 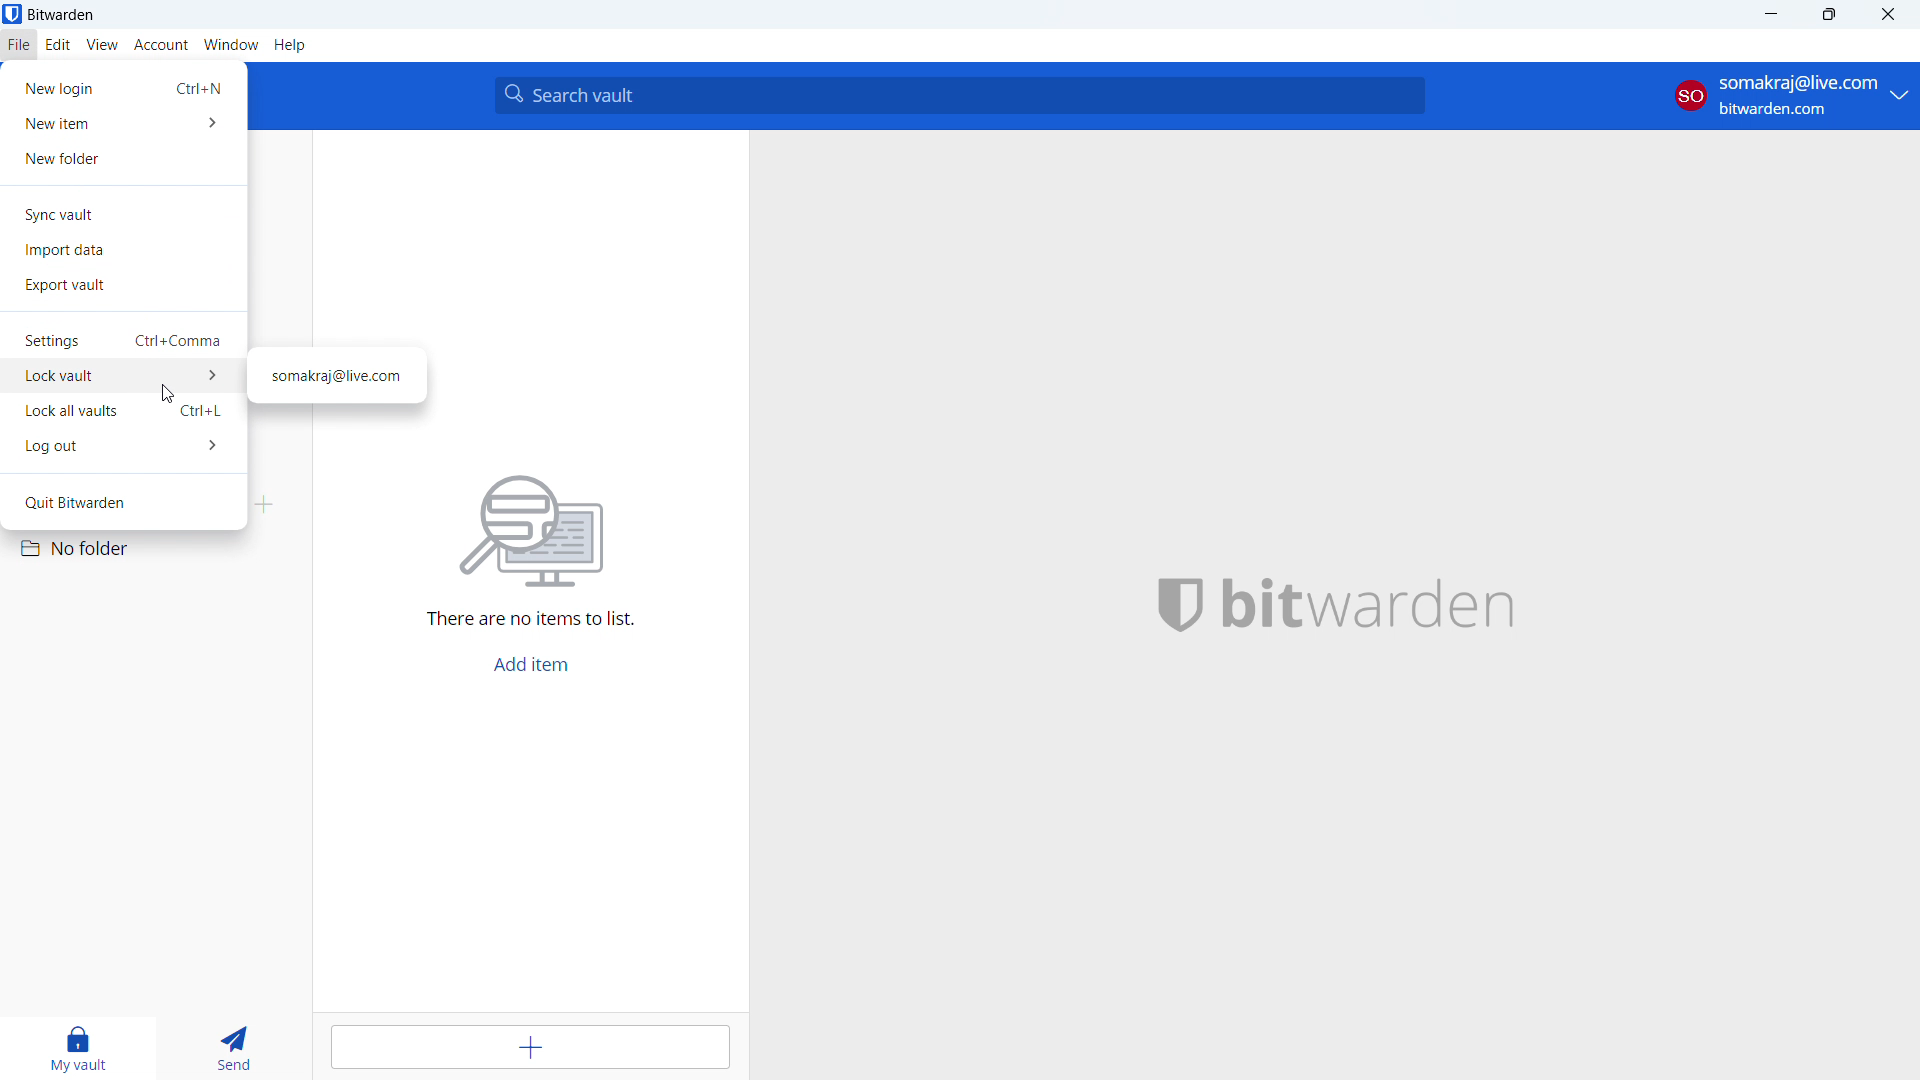 I want to click on settings, so click(x=122, y=341).